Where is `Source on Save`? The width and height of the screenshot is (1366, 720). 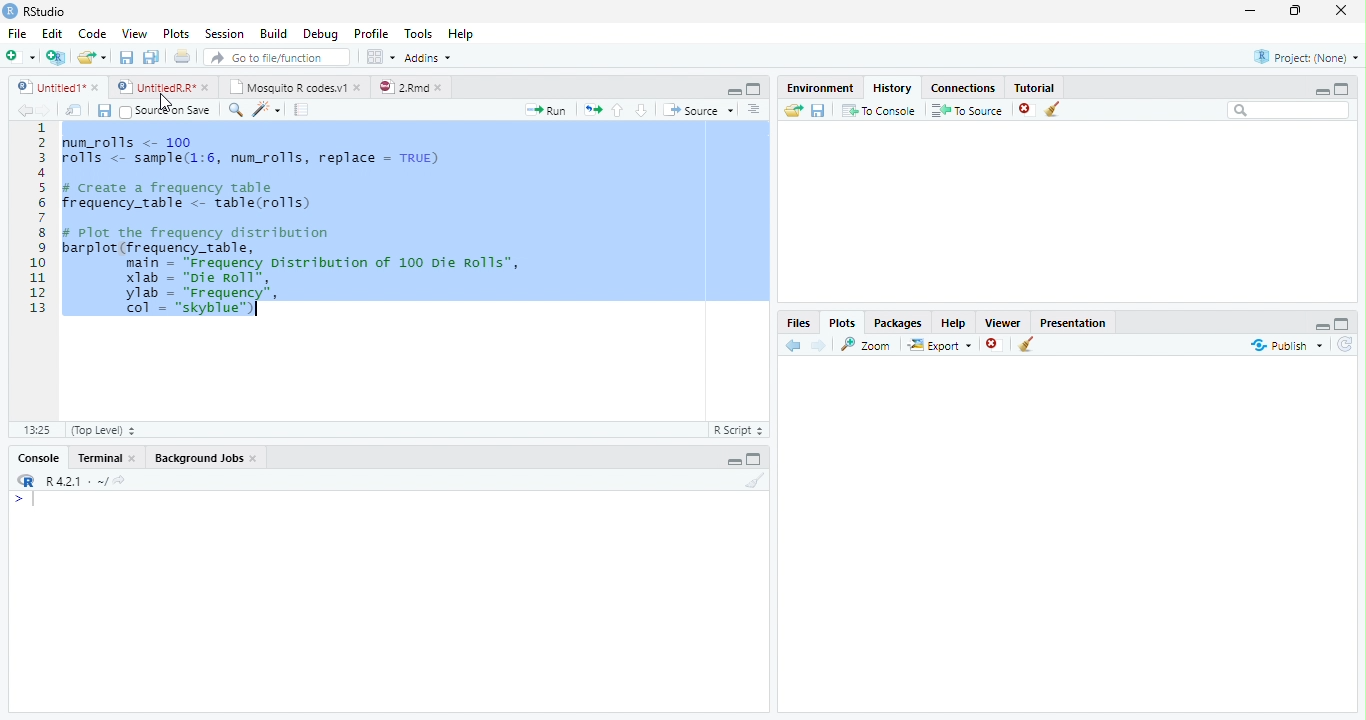 Source on Save is located at coordinates (165, 111).